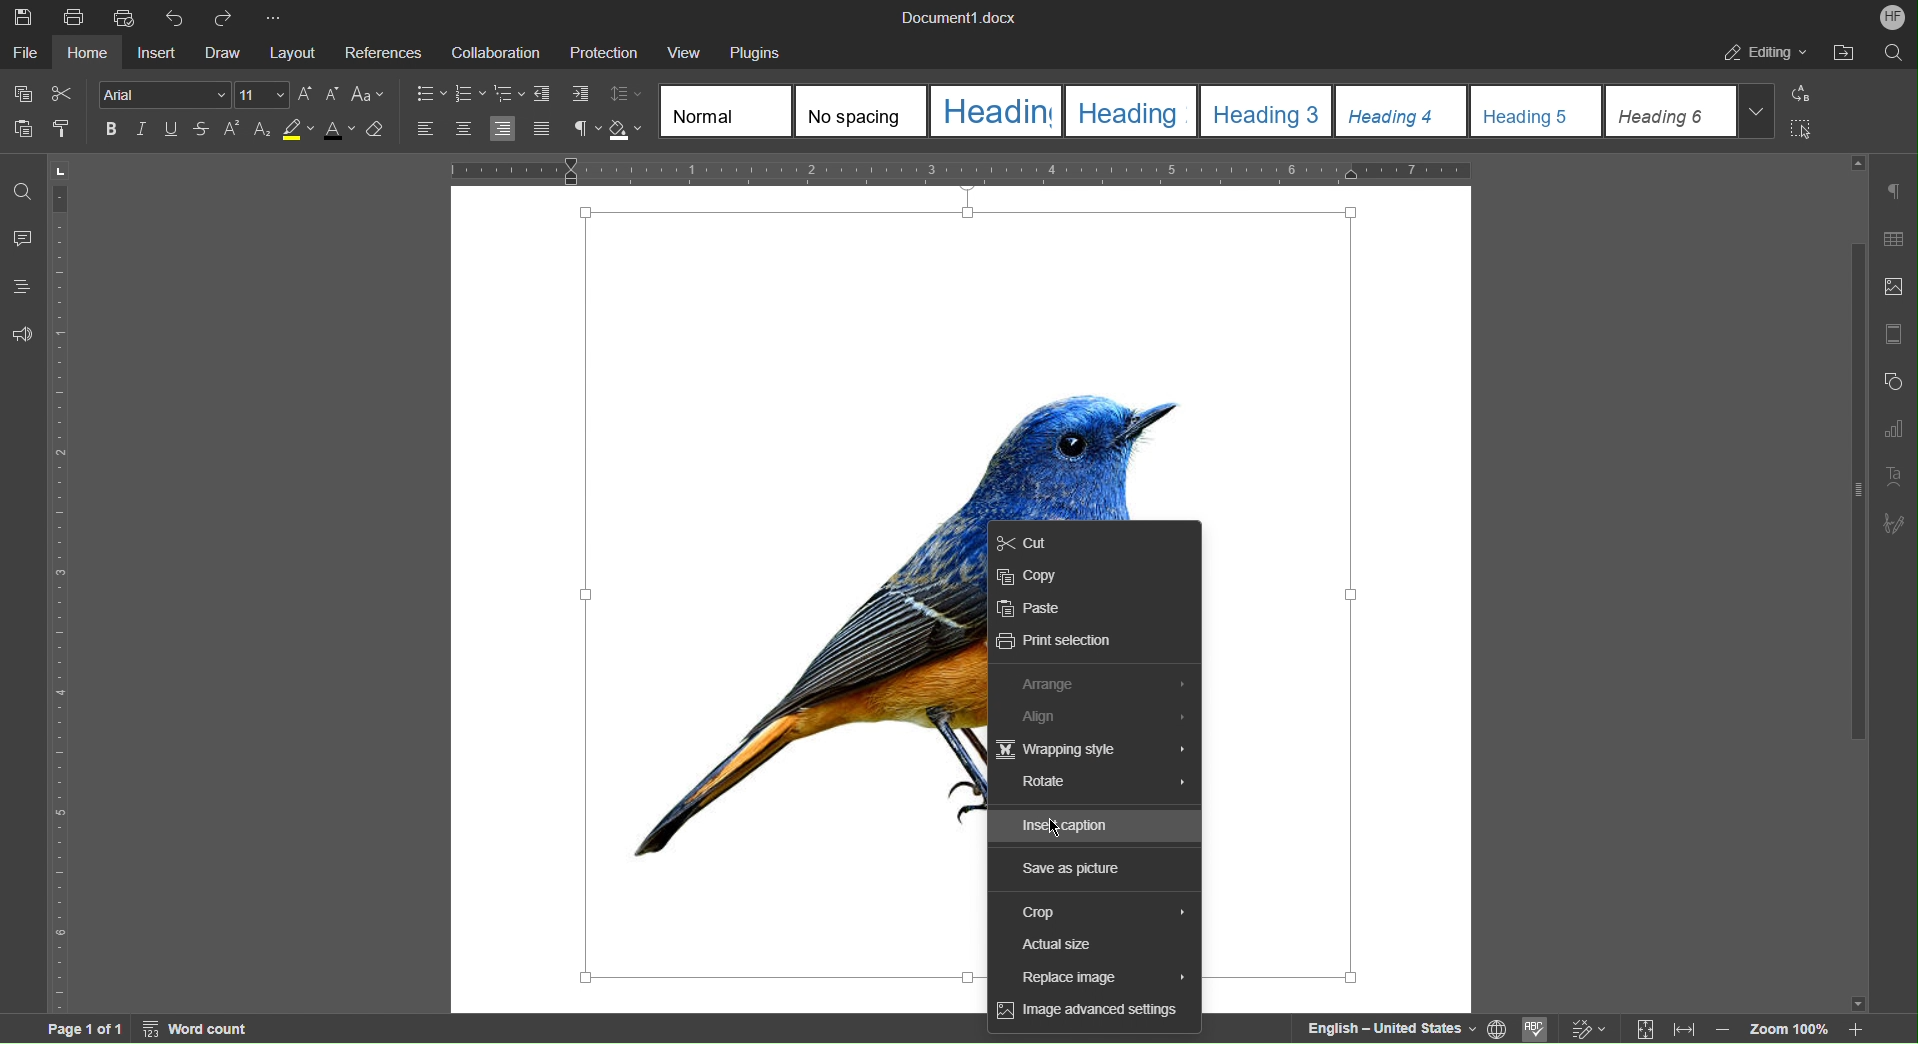  I want to click on Highlight, so click(298, 131).